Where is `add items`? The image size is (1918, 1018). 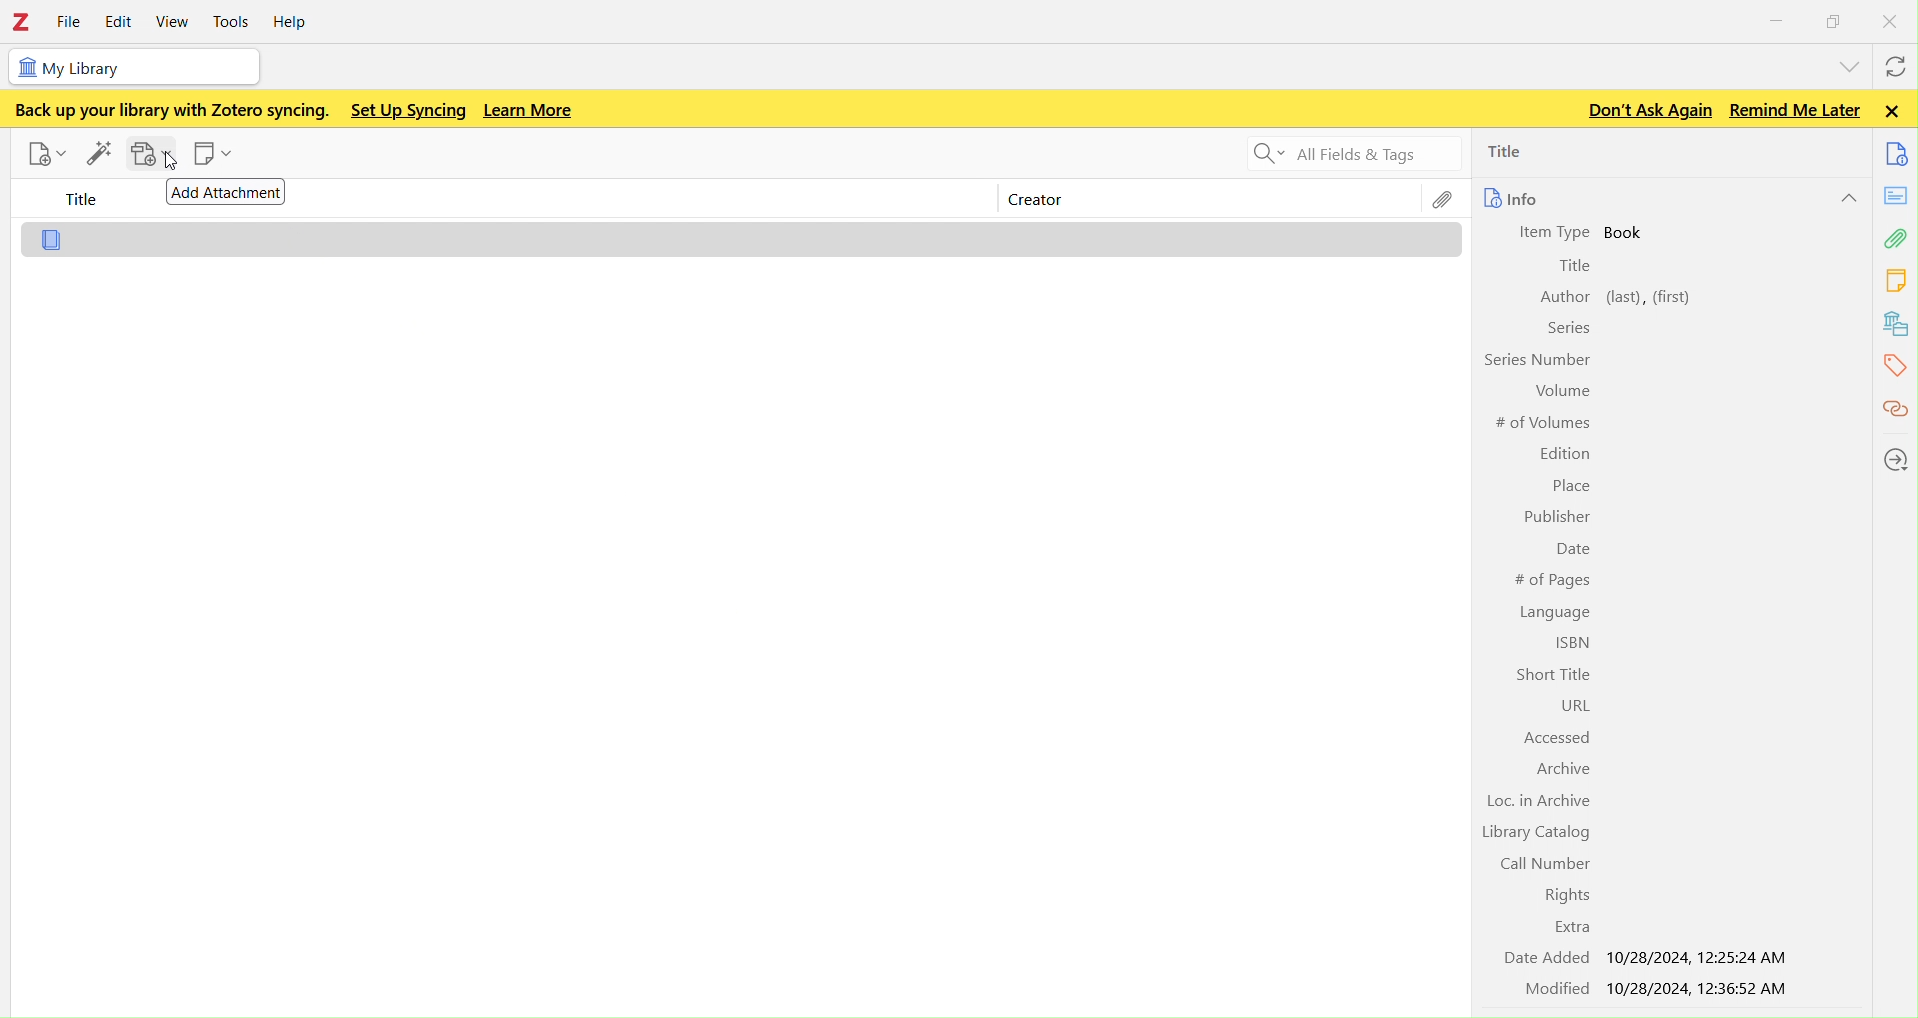
add items is located at coordinates (99, 154).